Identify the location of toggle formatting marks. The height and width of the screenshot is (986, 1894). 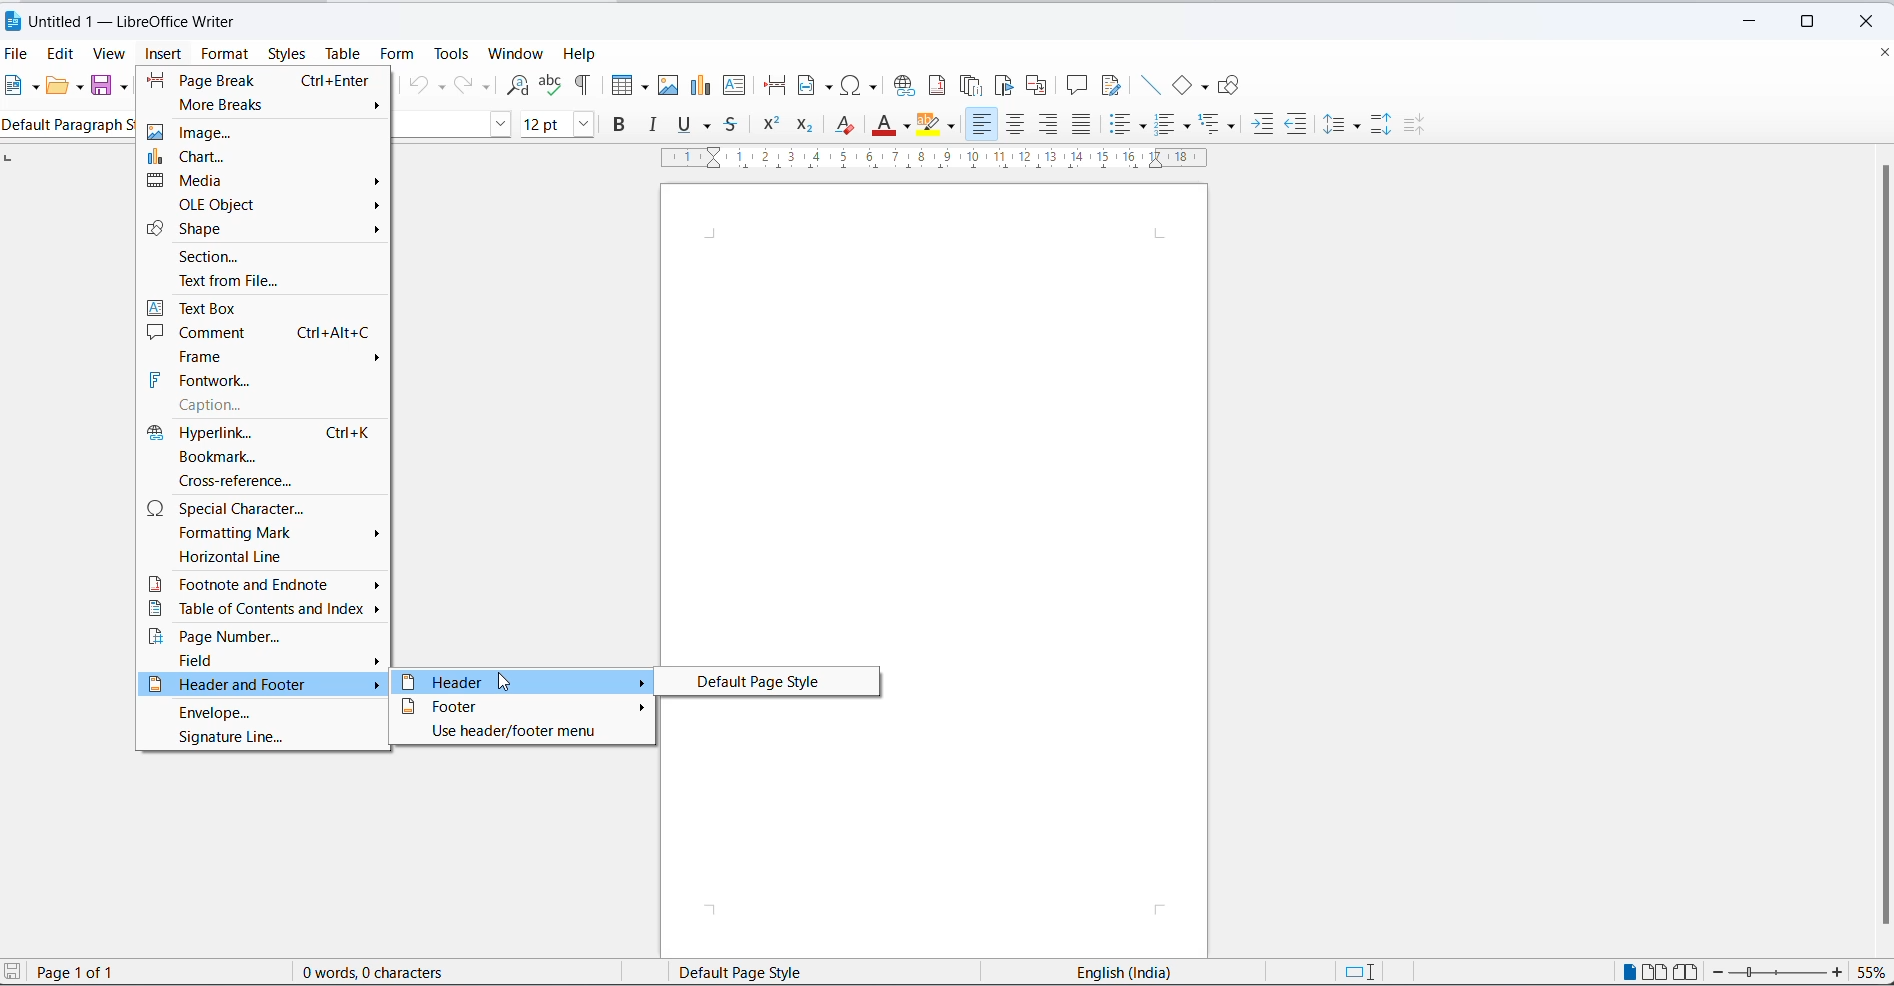
(585, 85).